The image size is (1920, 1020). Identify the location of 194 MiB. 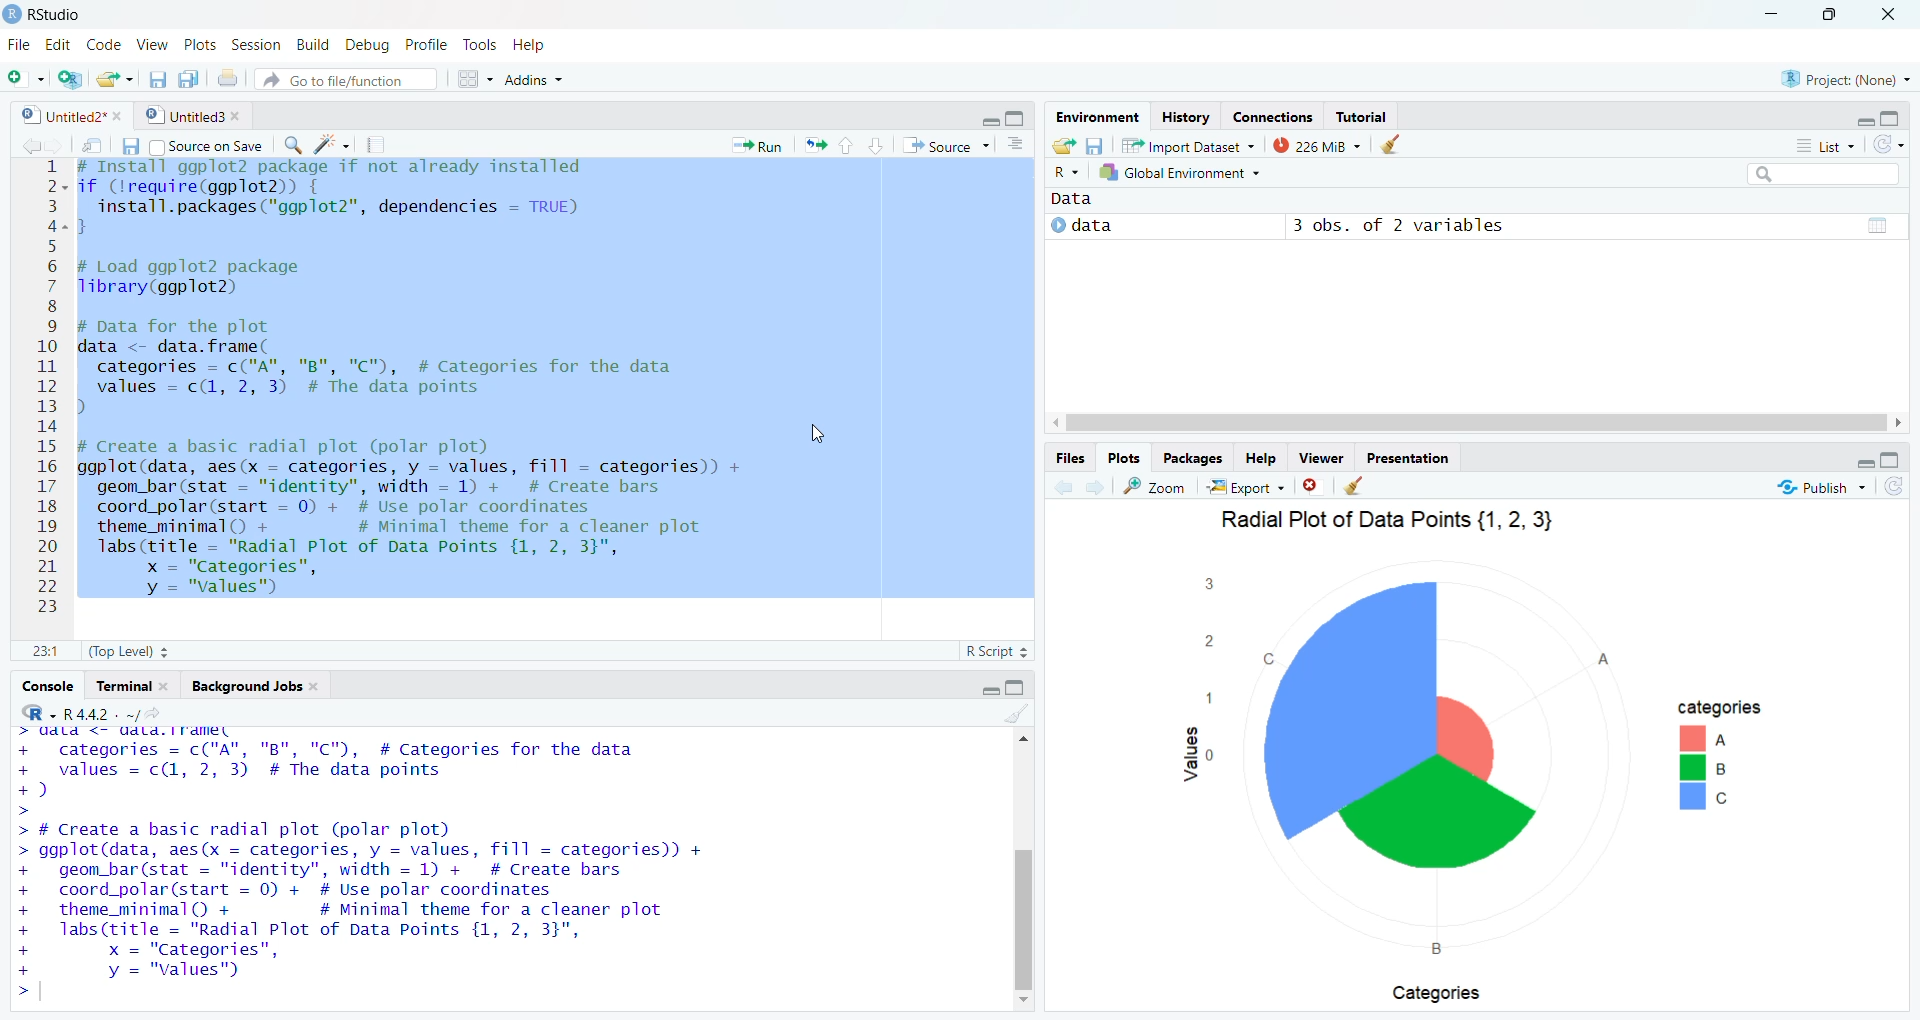
(1318, 145).